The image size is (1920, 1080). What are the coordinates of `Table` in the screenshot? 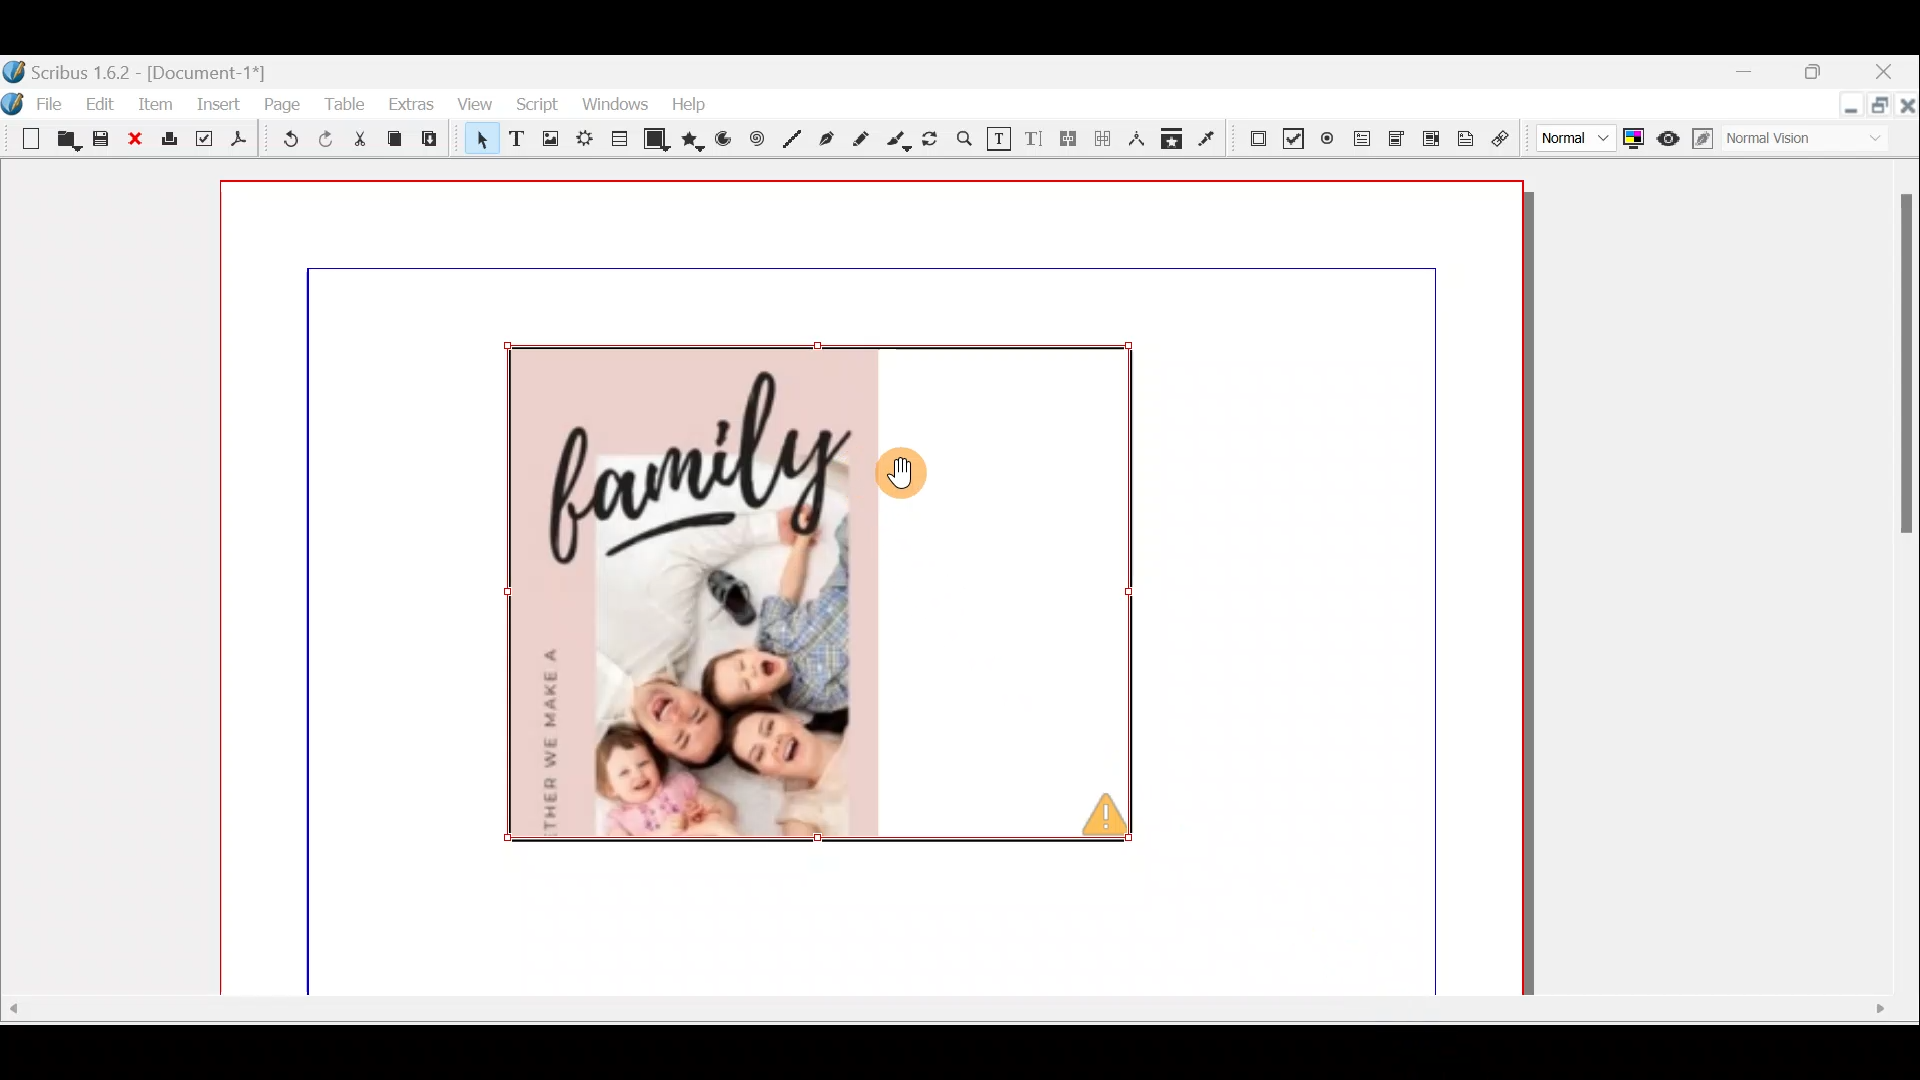 It's located at (345, 102).